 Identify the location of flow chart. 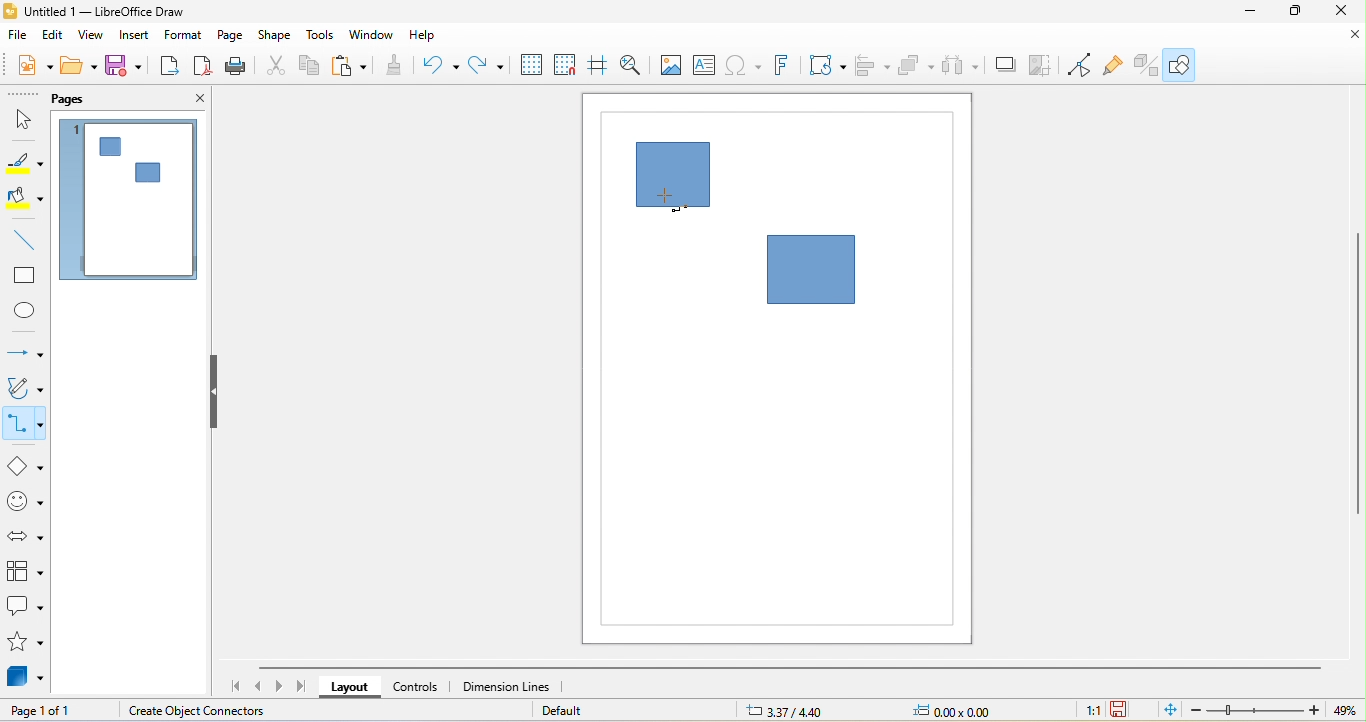
(27, 572).